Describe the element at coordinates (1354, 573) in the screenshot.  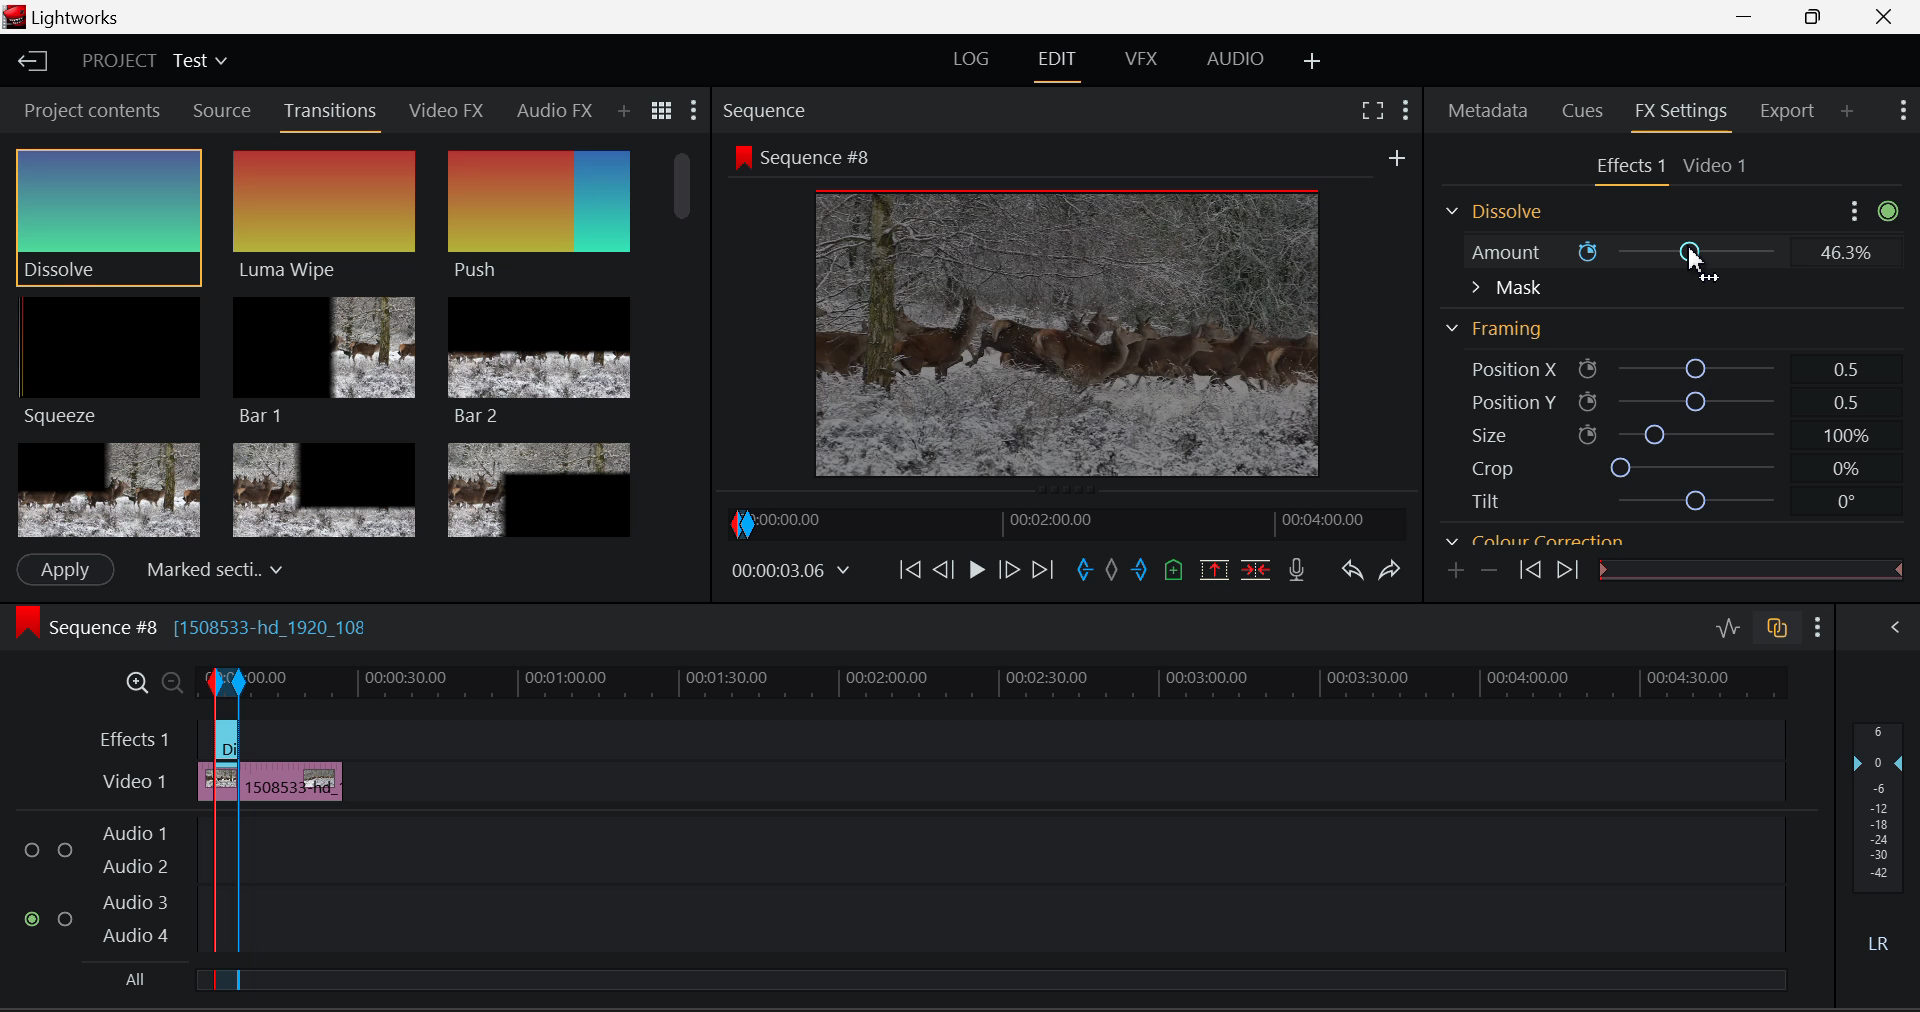
I see `Undo` at that location.